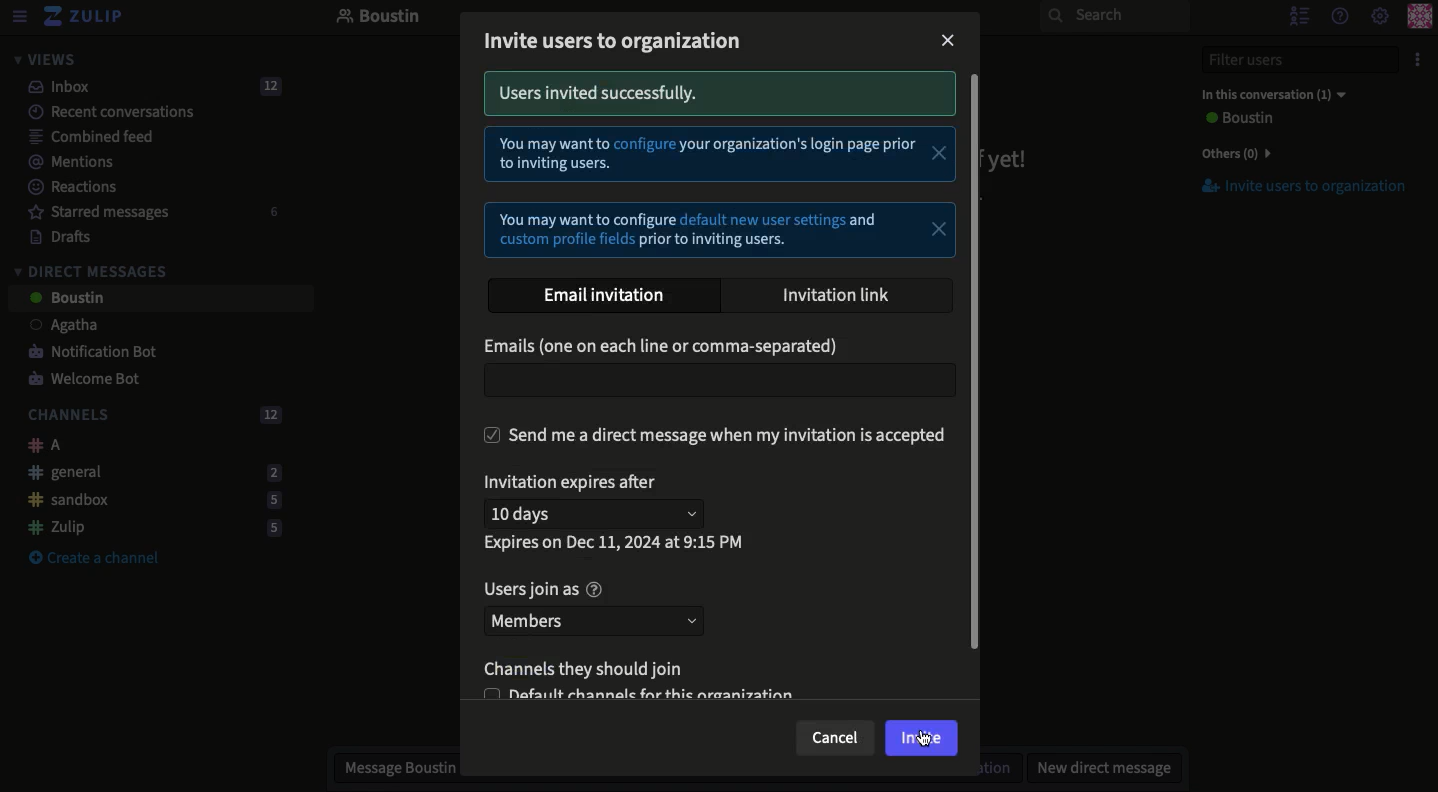 The image size is (1438, 792). Describe the element at coordinates (65, 299) in the screenshot. I see `User 2` at that location.